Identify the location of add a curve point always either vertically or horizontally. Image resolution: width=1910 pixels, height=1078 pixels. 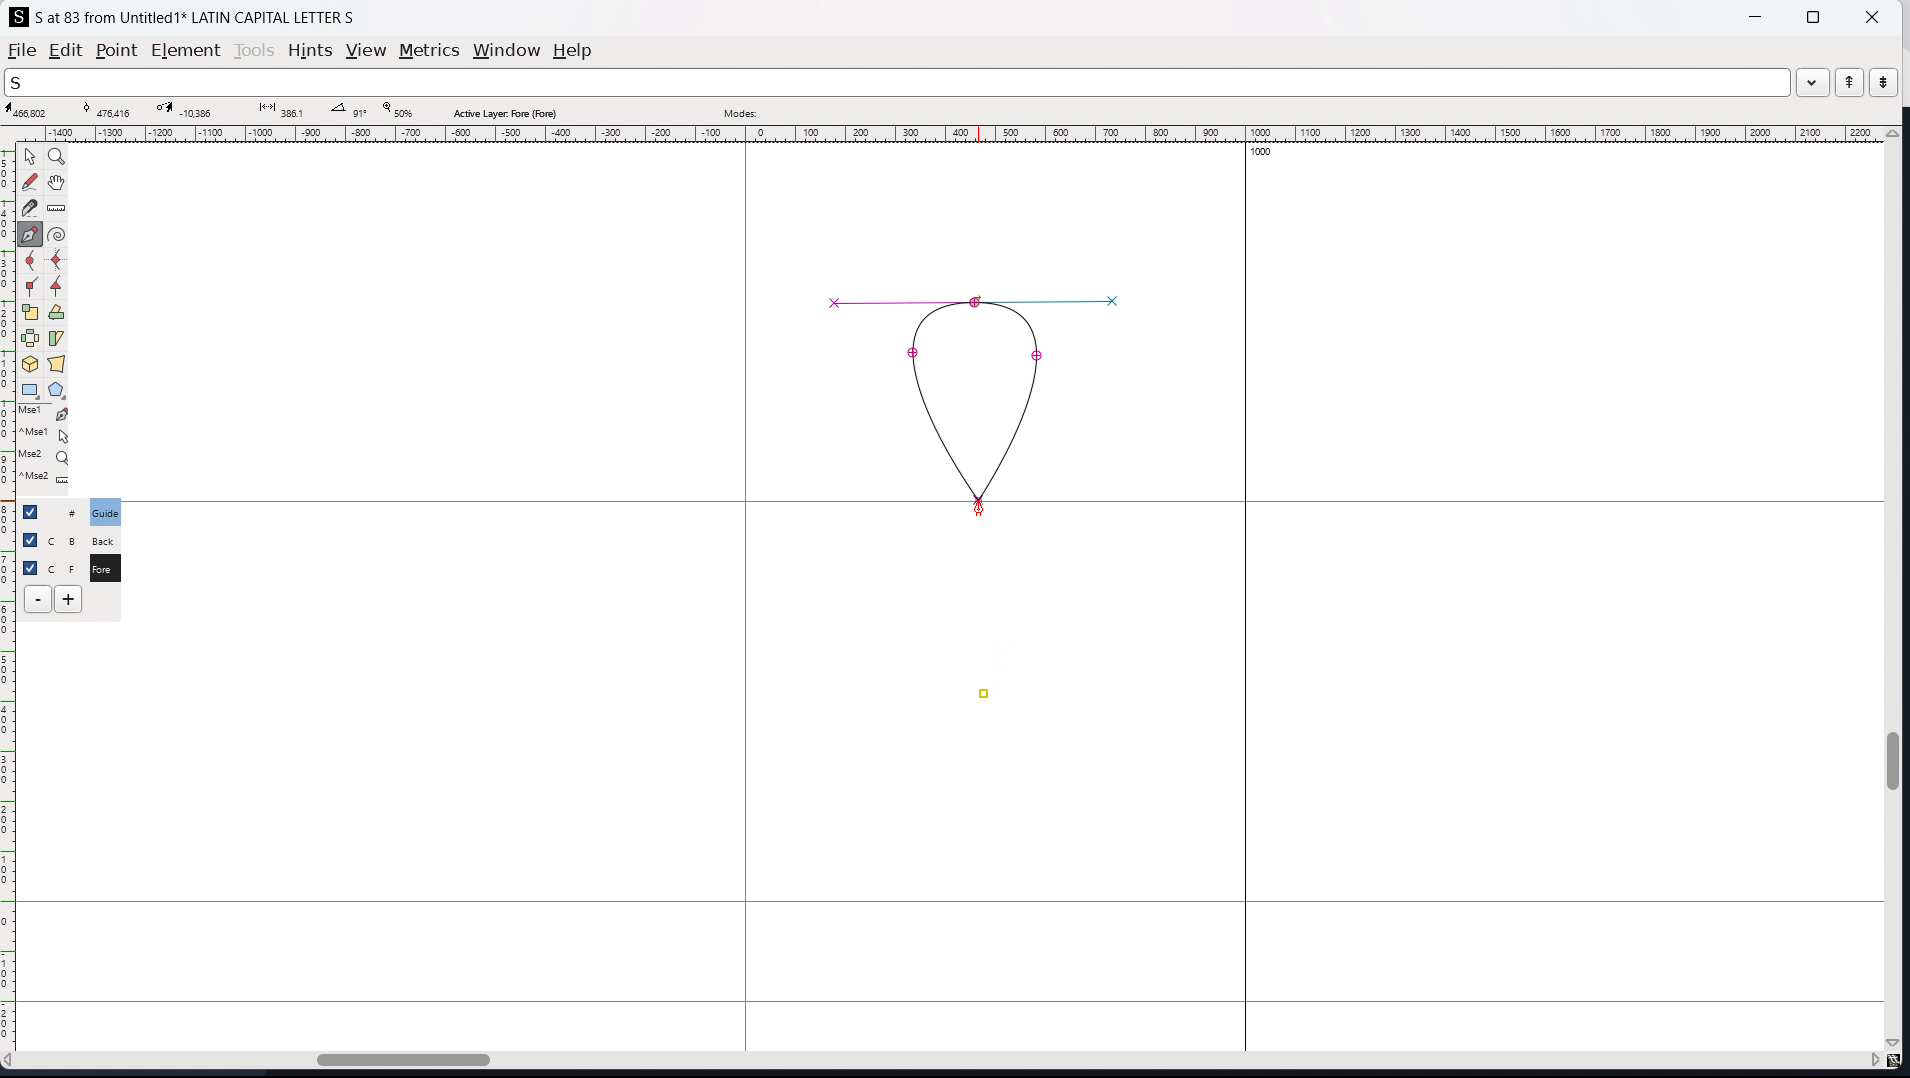
(58, 261).